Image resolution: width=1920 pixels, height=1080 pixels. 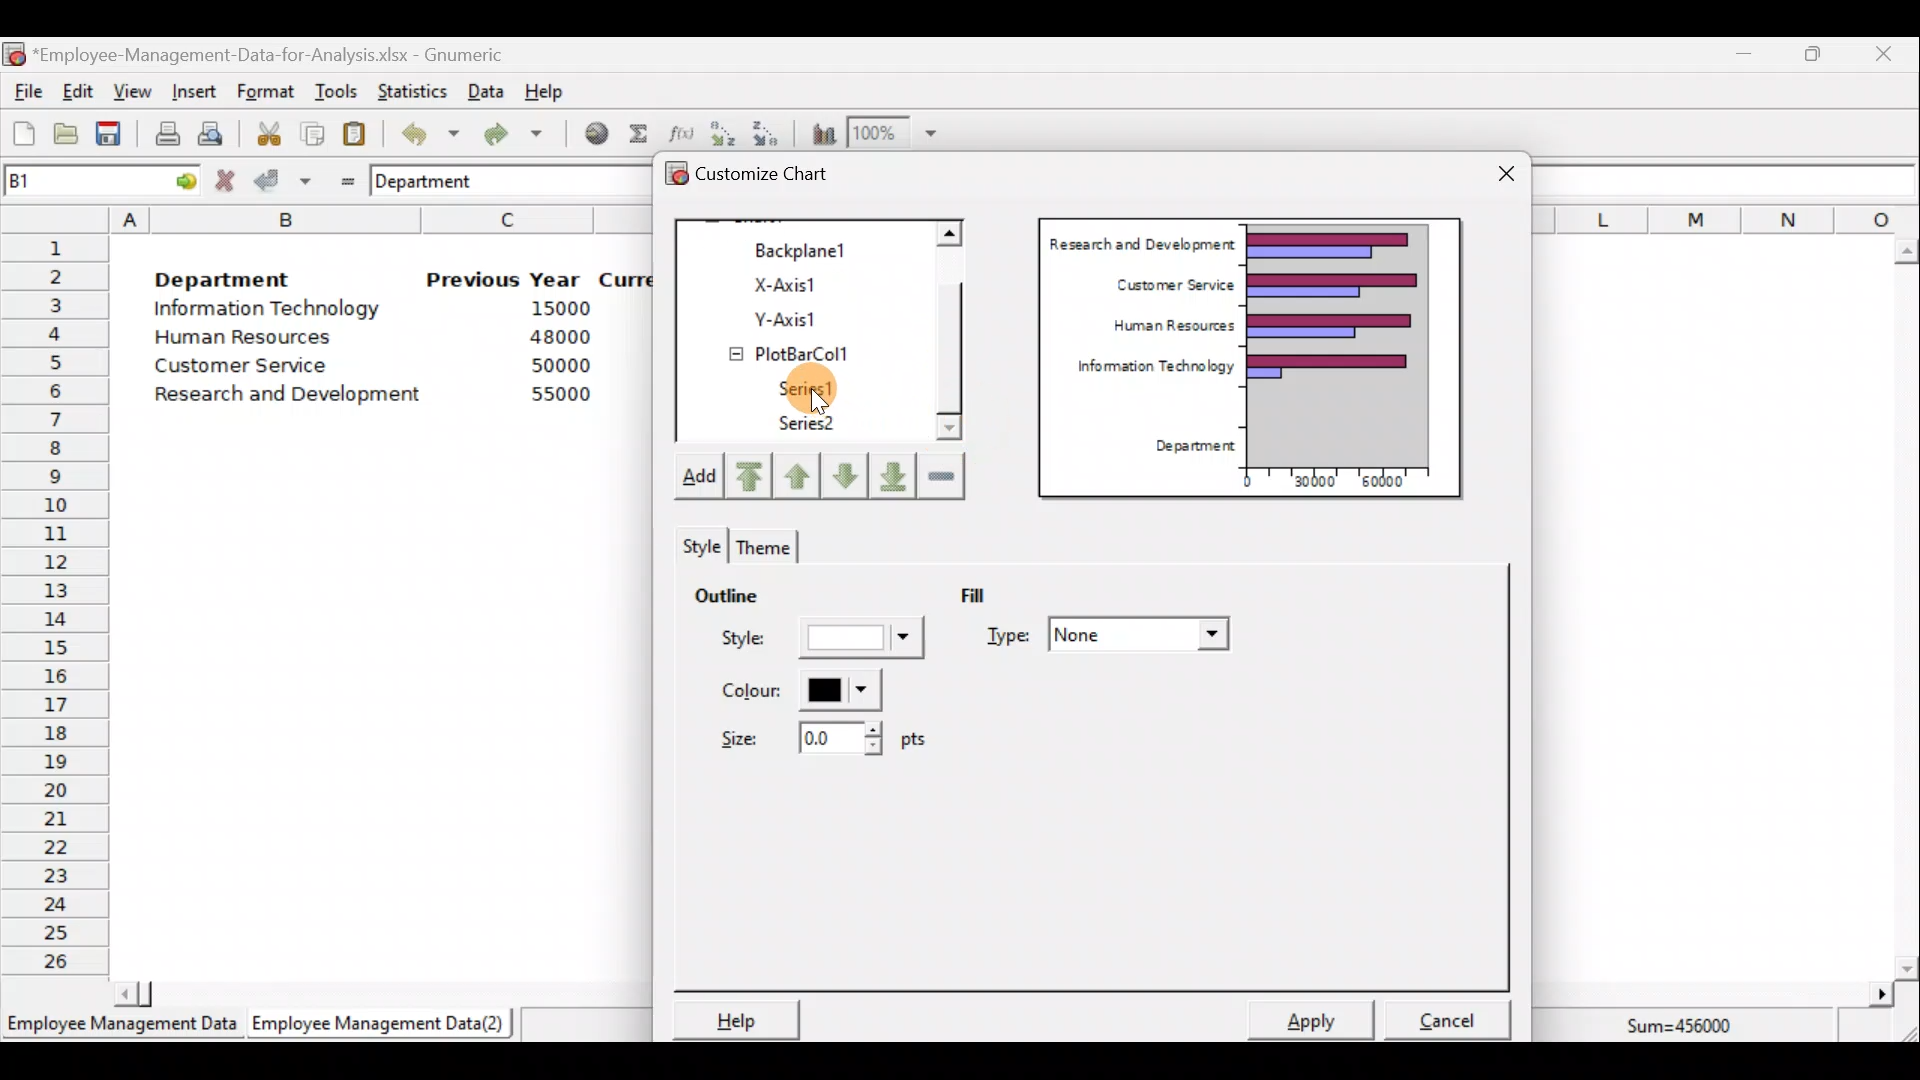 I want to click on Type, so click(x=1112, y=637).